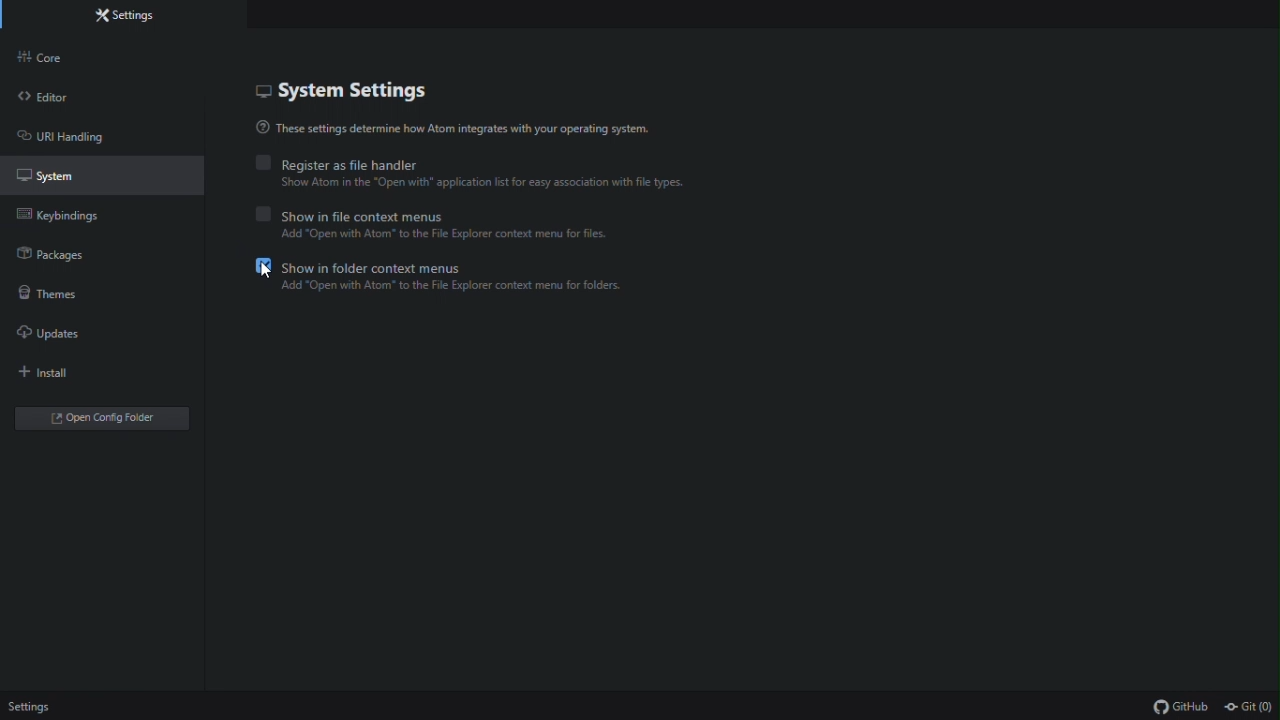 Image resolution: width=1280 pixels, height=720 pixels. I want to click on URL handling, so click(100, 137).